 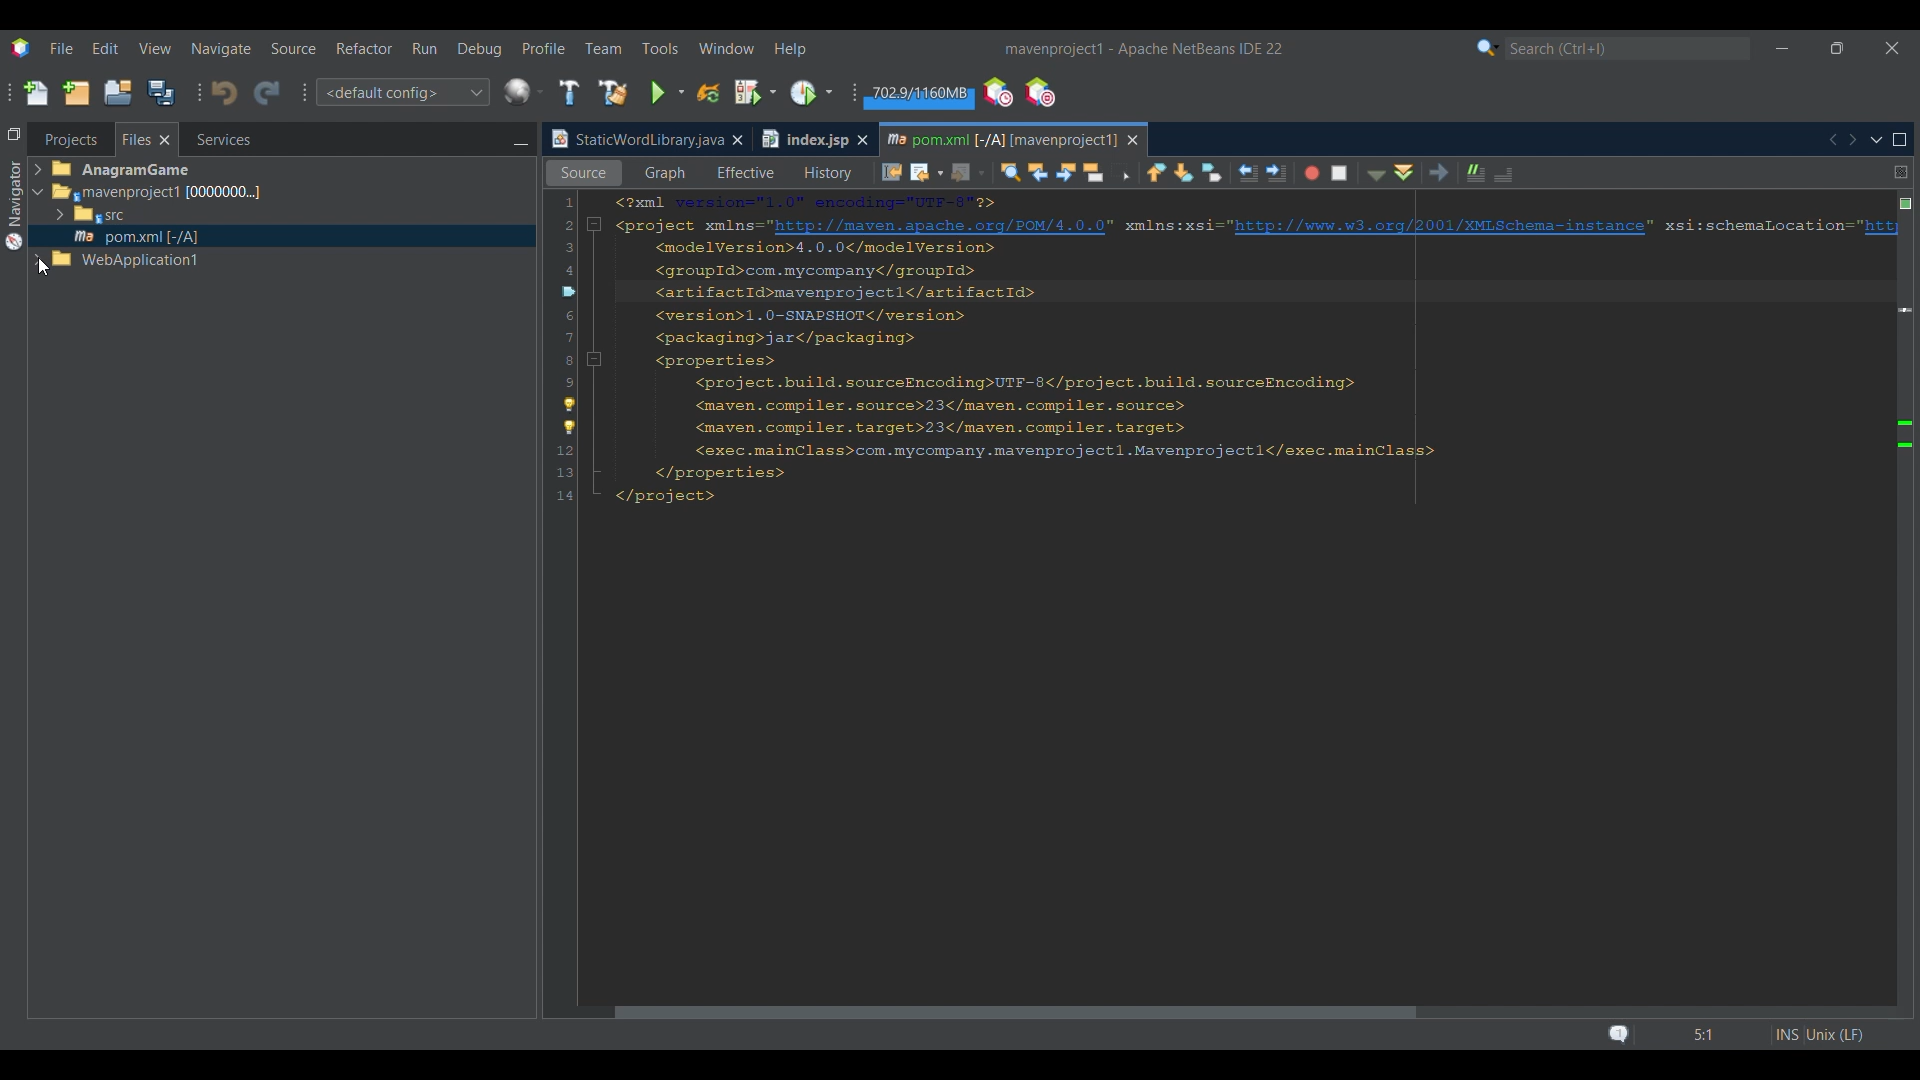 I want to click on Open project, so click(x=118, y=92).